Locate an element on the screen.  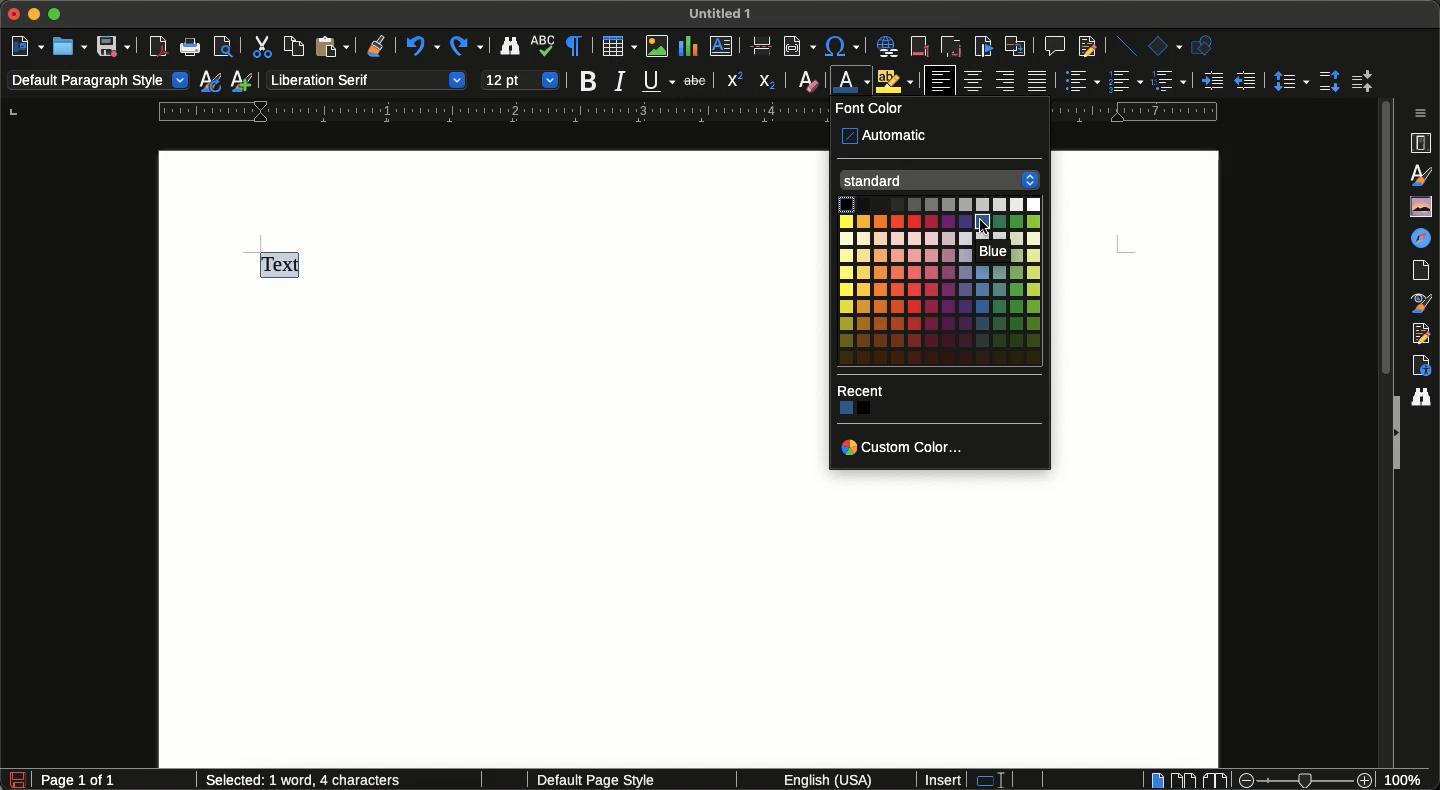
Zoom in is located at coordinates (1367, 781).